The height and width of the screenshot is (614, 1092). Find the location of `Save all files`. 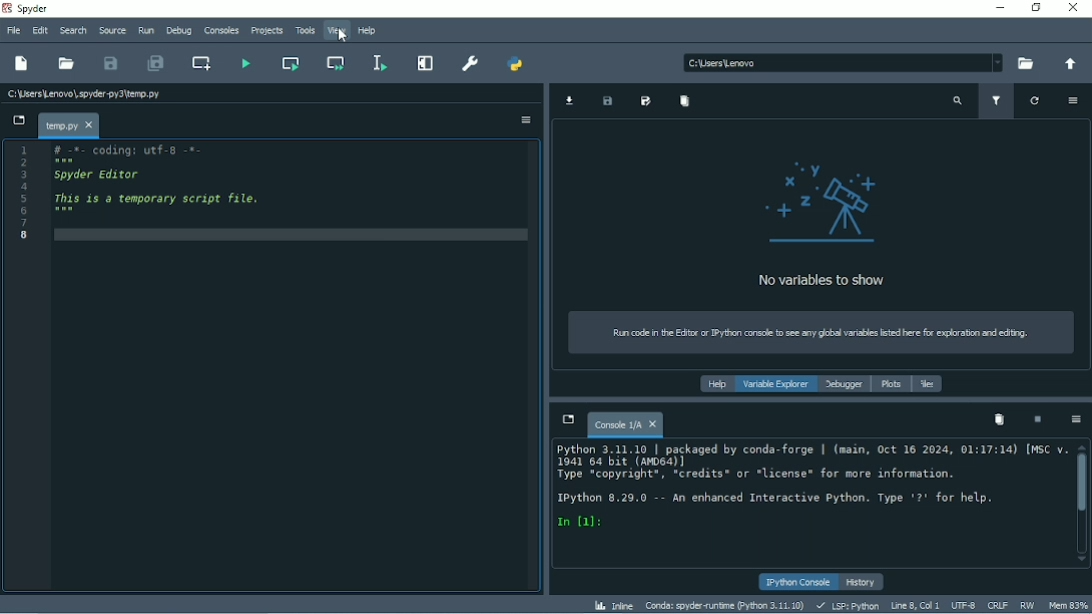

Save all files is located at coordinates (154, 63).